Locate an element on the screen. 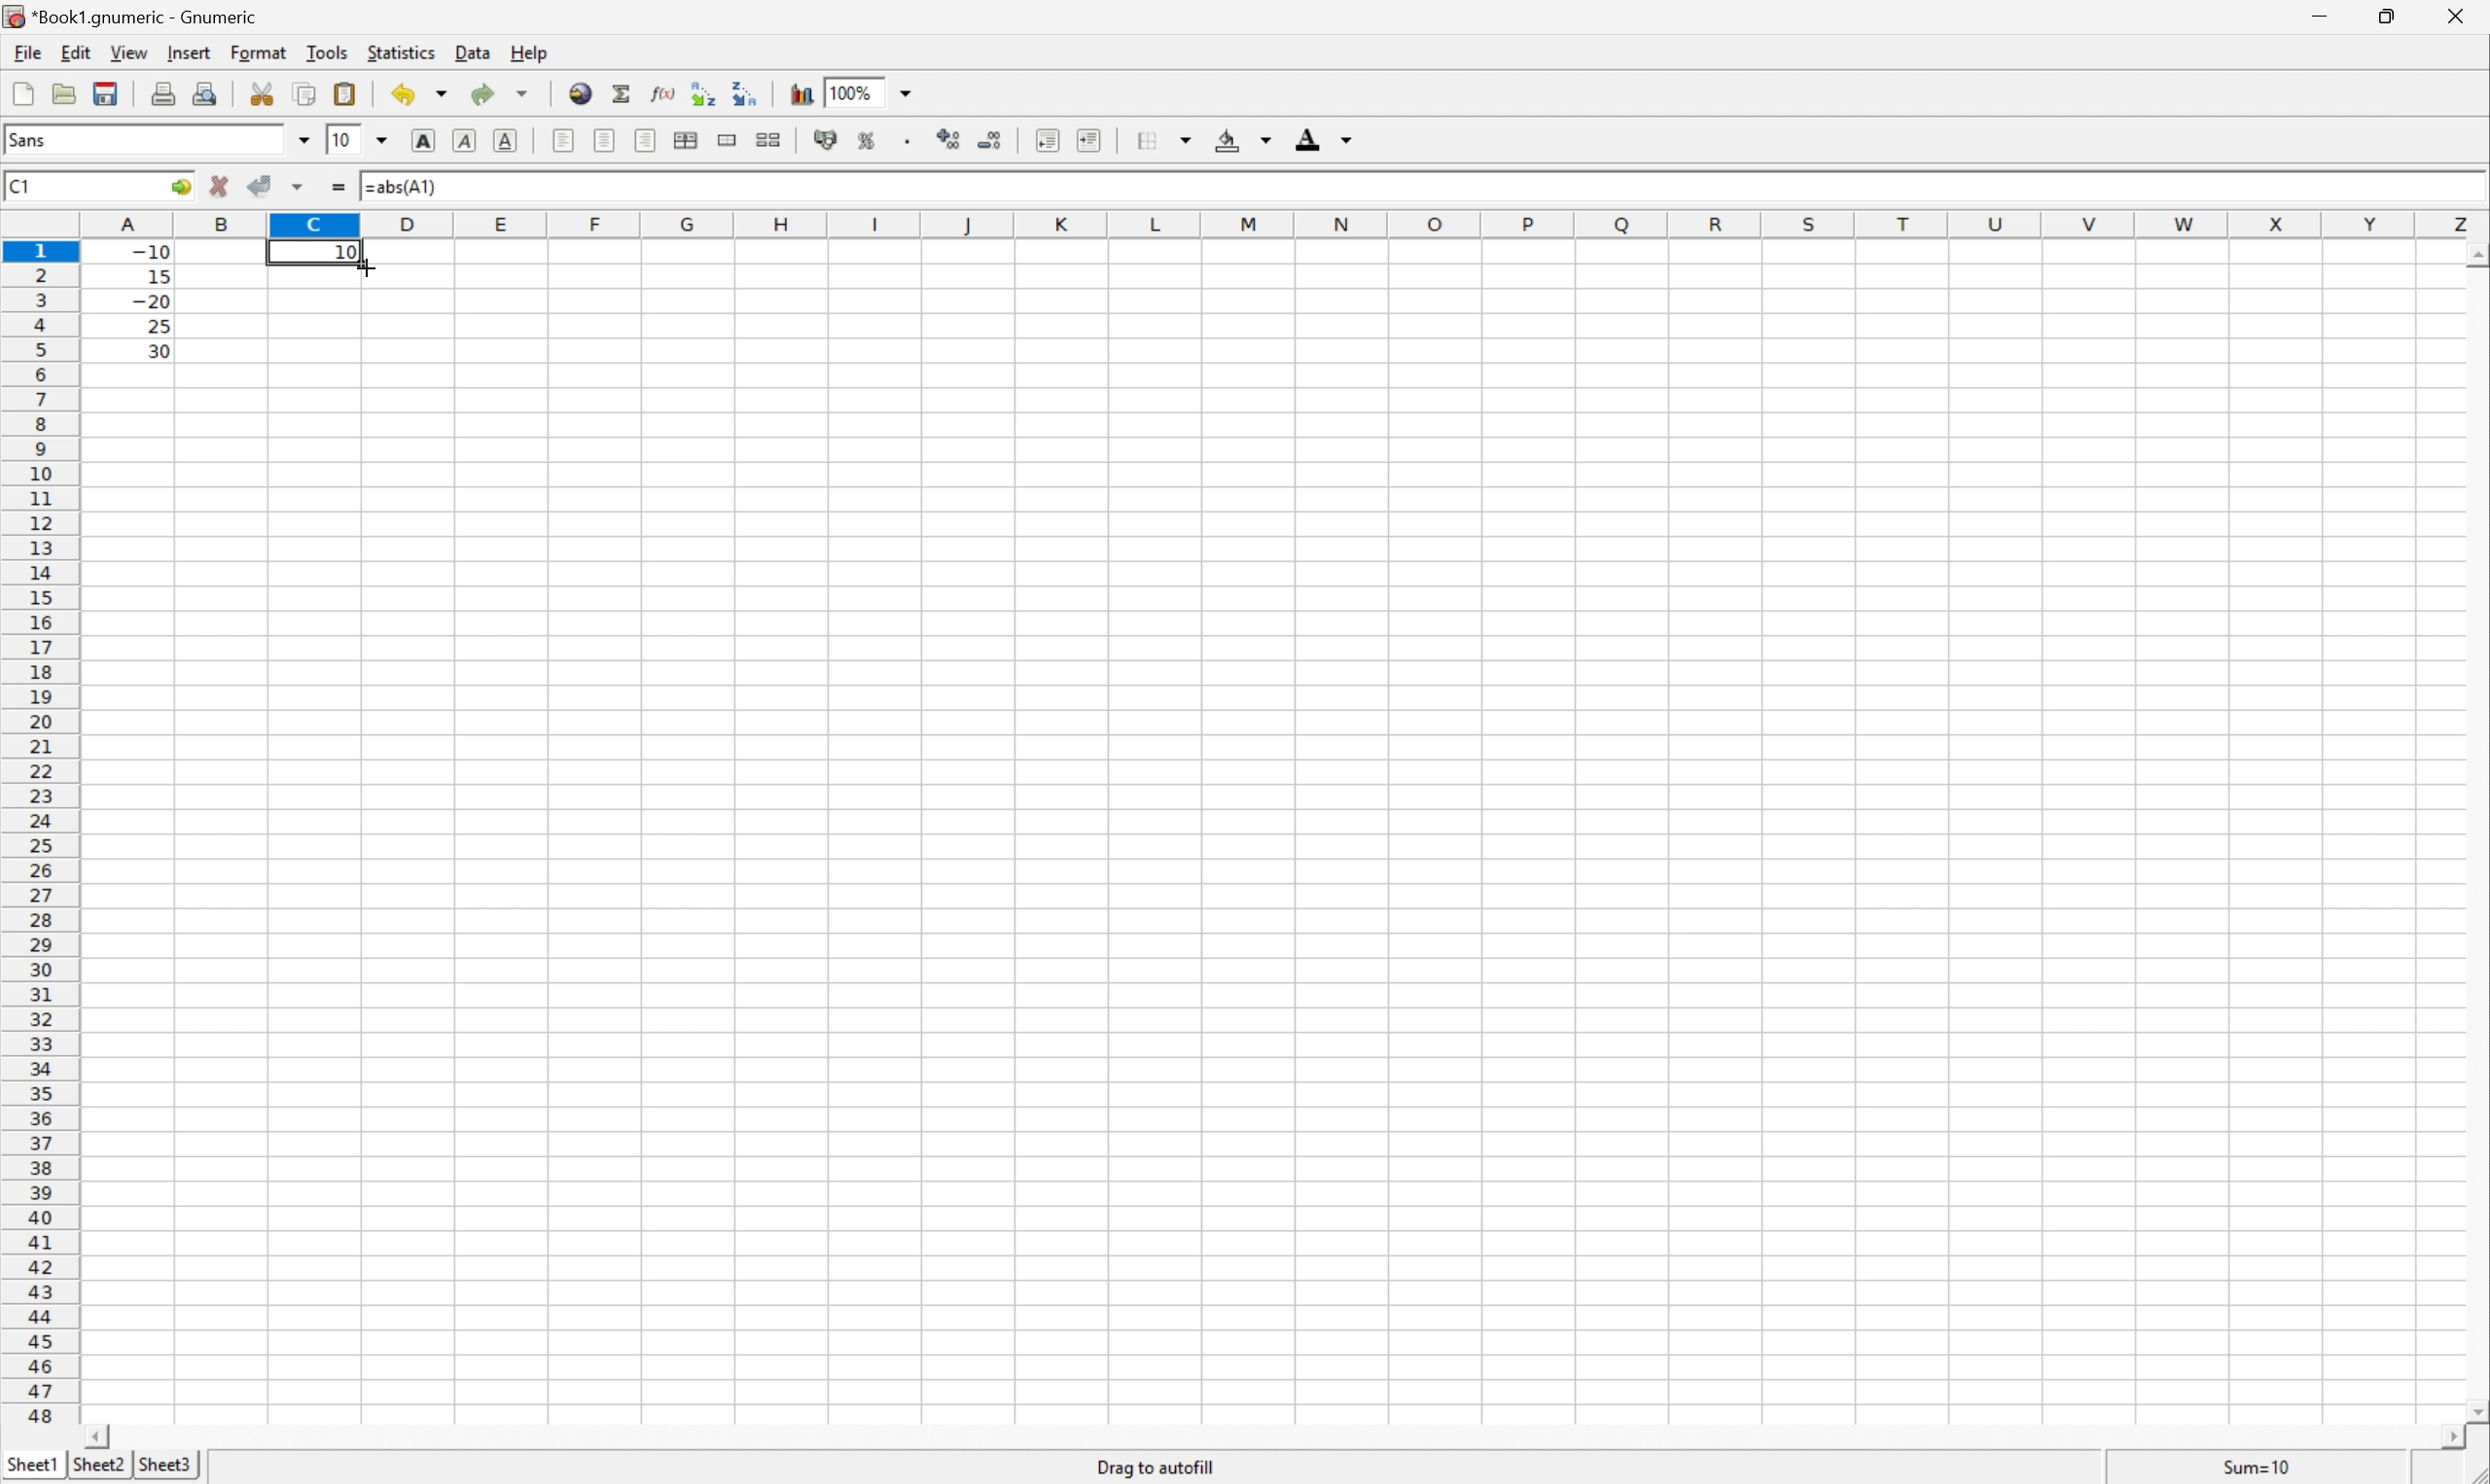  Scroll down is located at coordinates (2474, 1408).